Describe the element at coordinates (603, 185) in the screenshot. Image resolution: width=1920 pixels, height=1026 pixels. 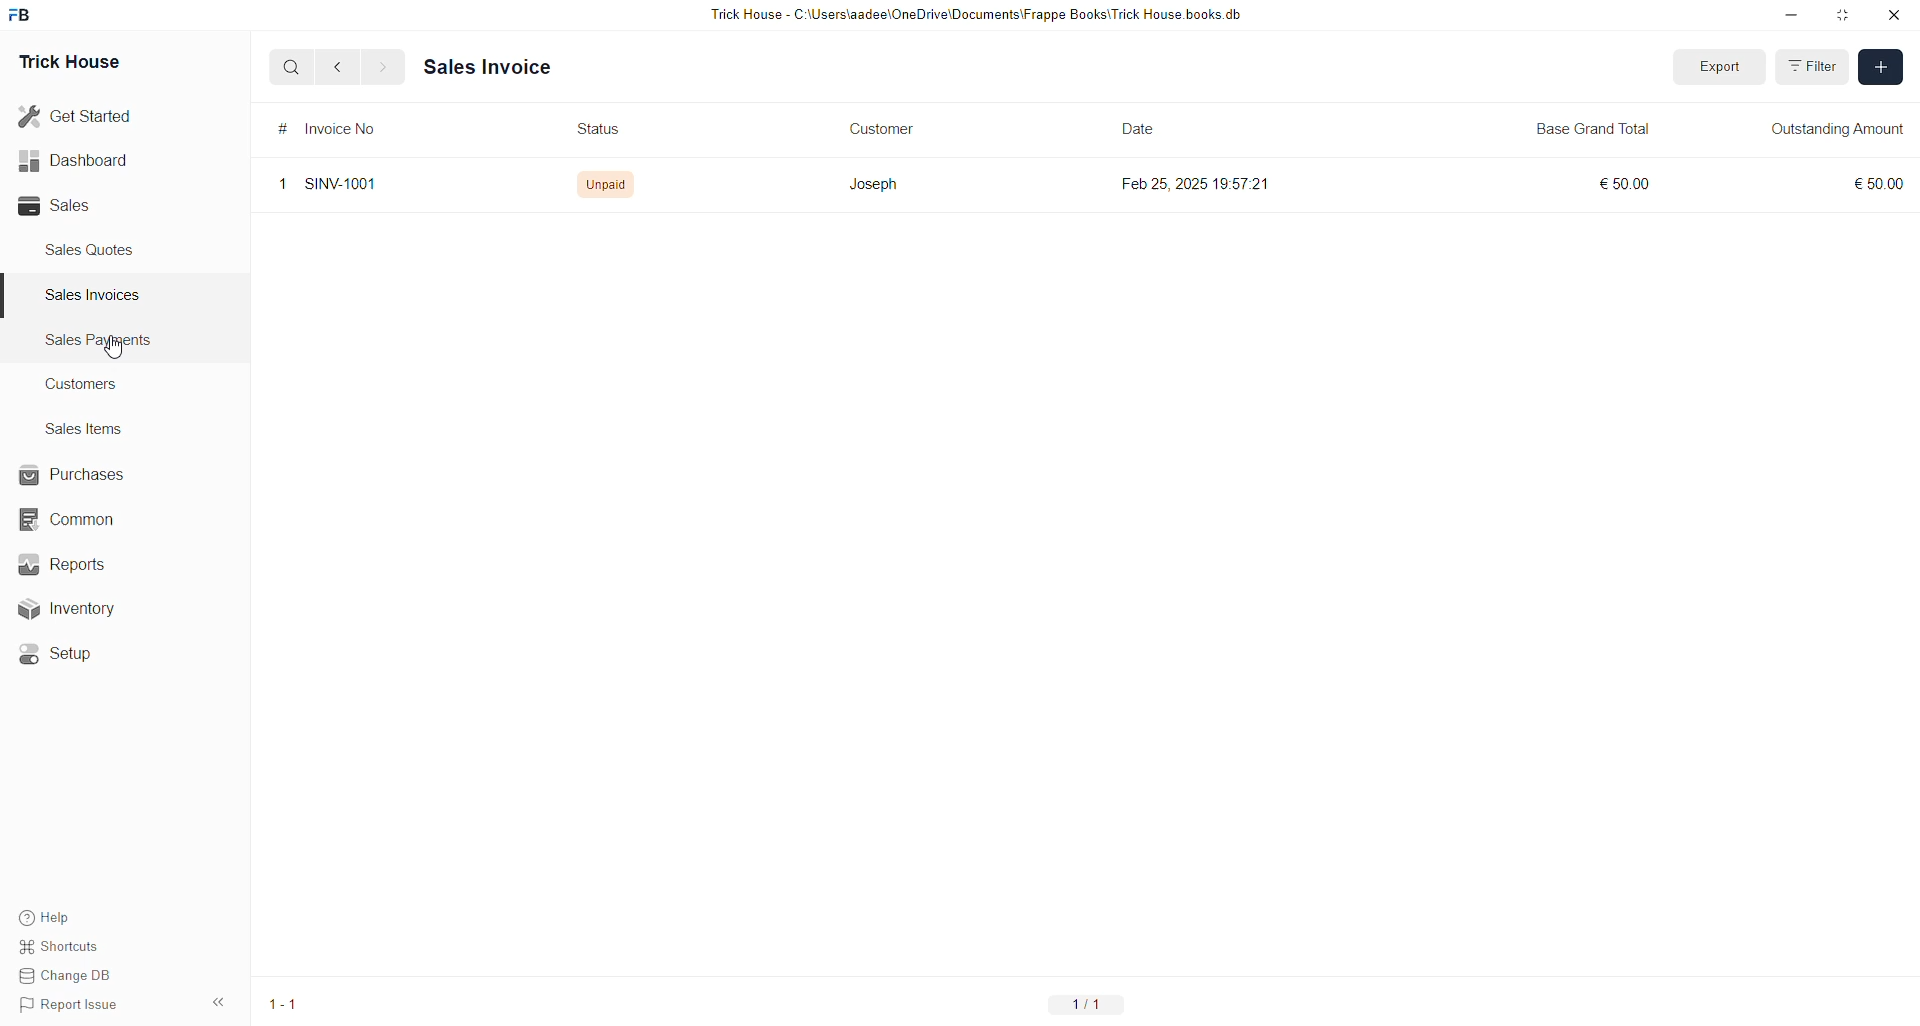
I see `Unpaid` at that location.